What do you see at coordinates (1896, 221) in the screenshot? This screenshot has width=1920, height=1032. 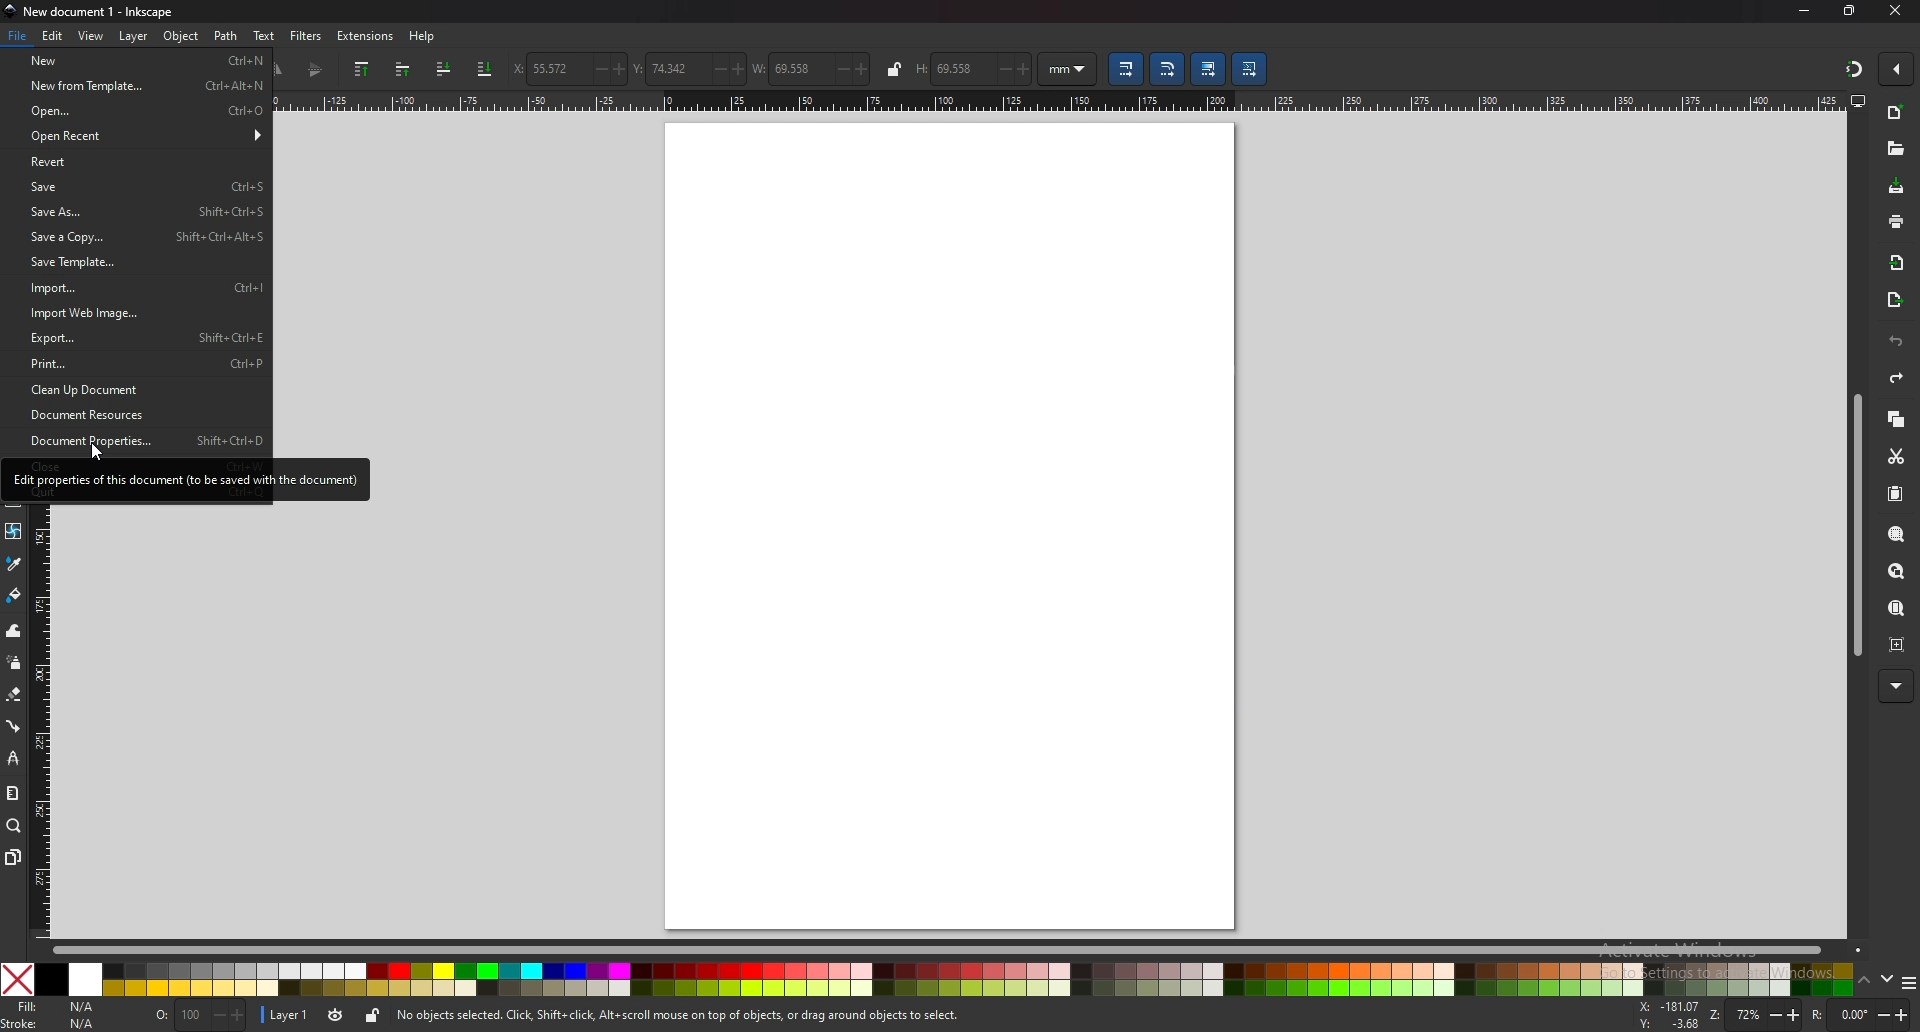 I see `print` at bounding box center [1896, 221].